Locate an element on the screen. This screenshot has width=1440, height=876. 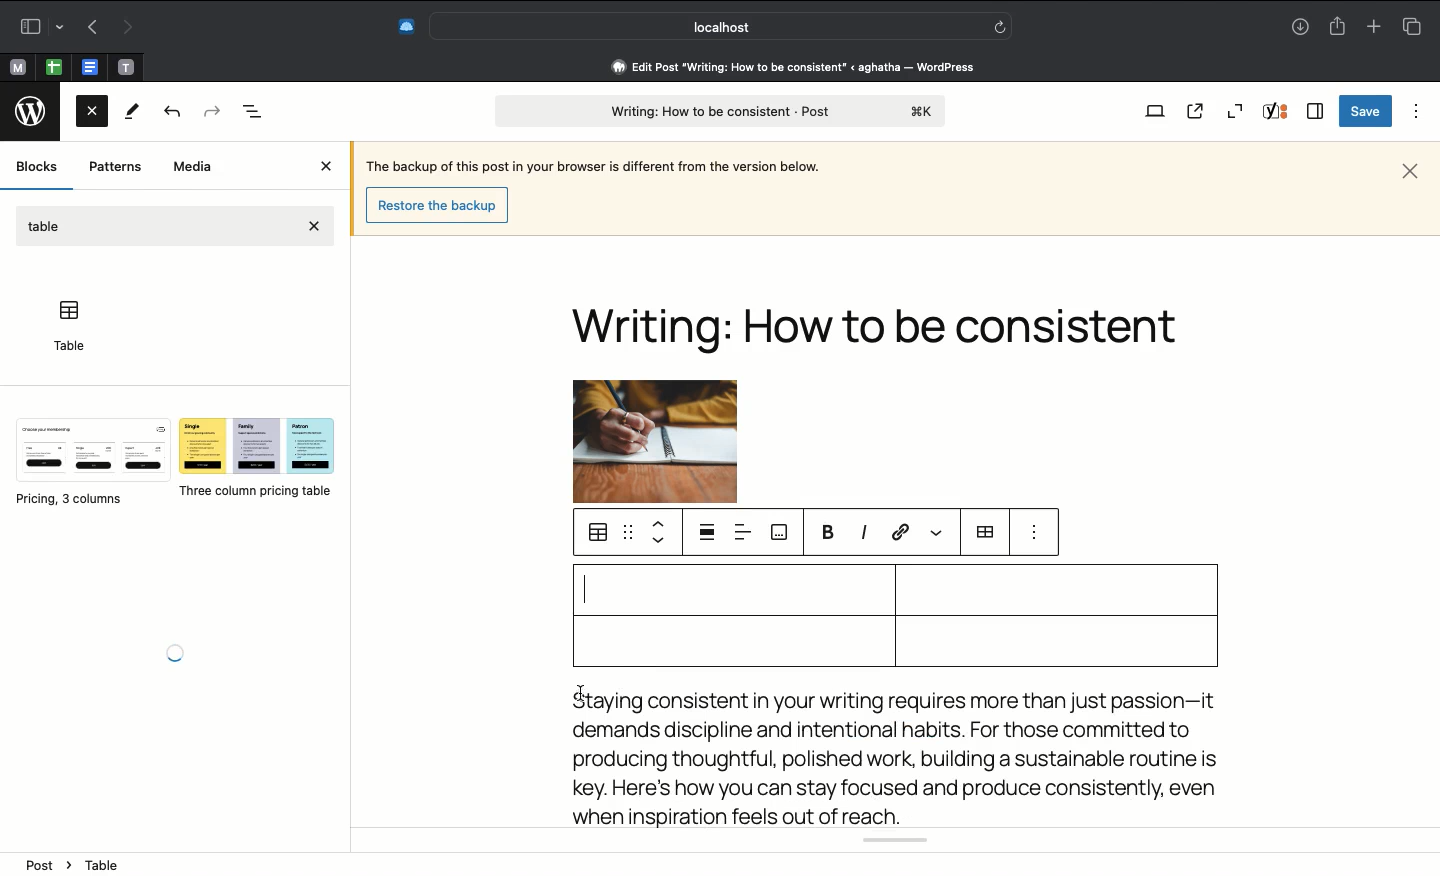
Forward is located at coordinates (211, 112).